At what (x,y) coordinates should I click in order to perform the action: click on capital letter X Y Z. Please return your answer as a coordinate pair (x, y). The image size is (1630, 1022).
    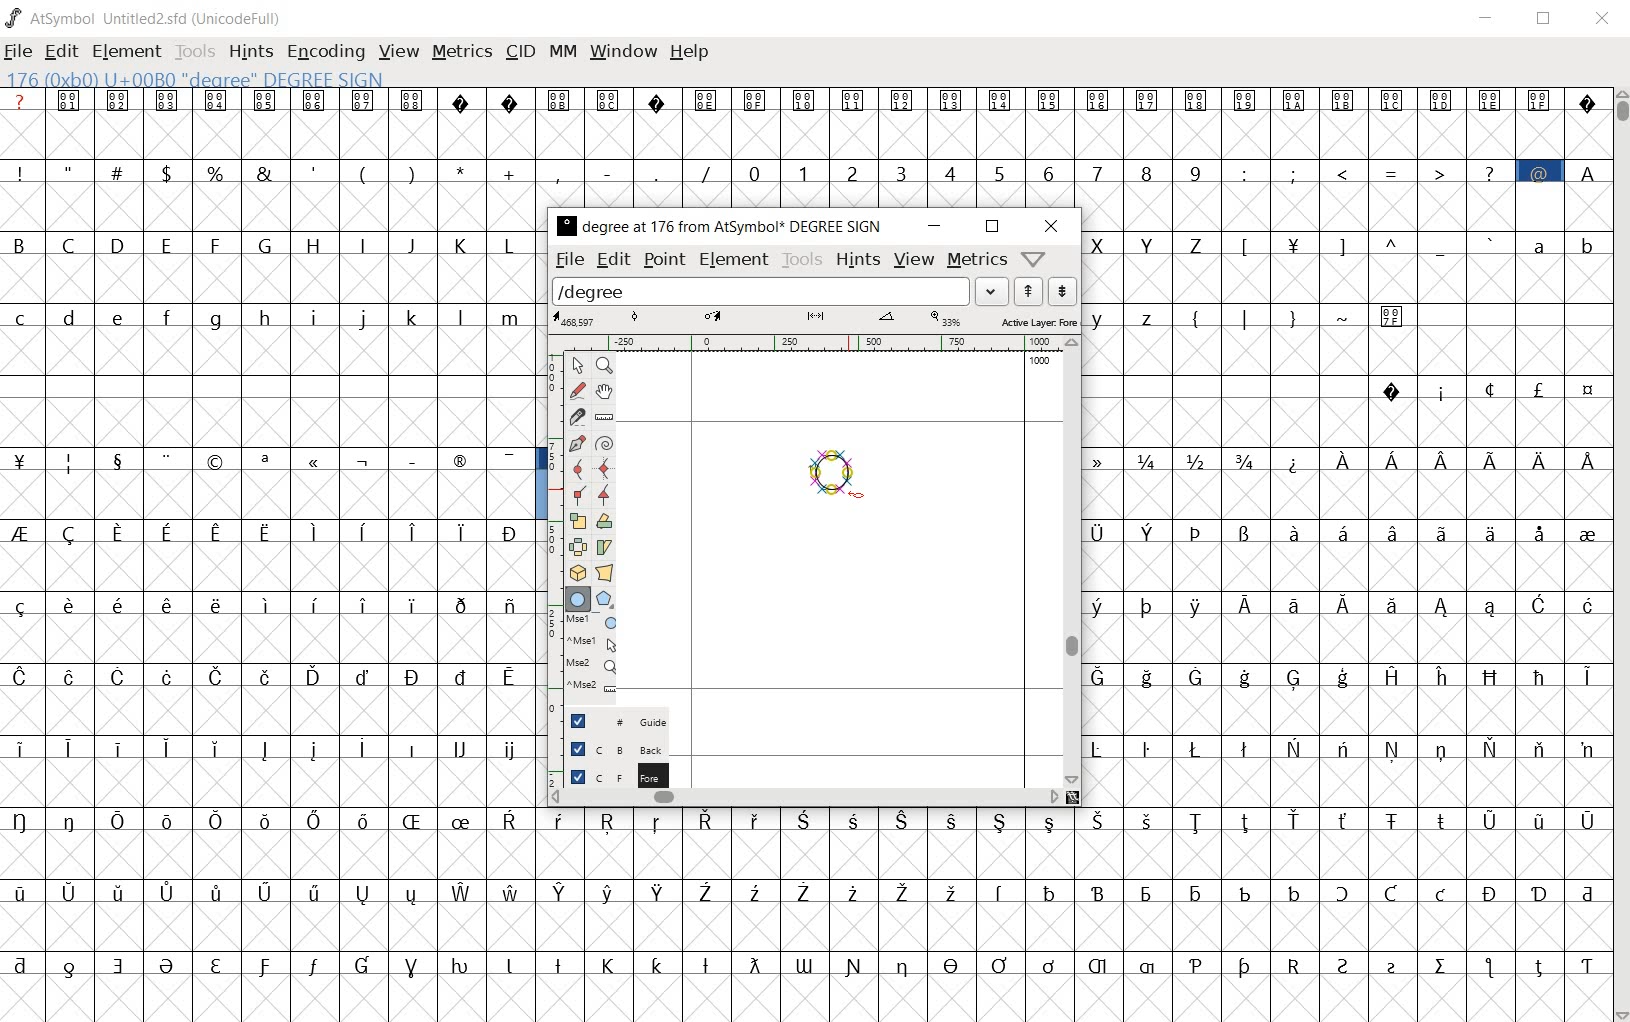
    Looking at the image, I should click on (1155, 244).